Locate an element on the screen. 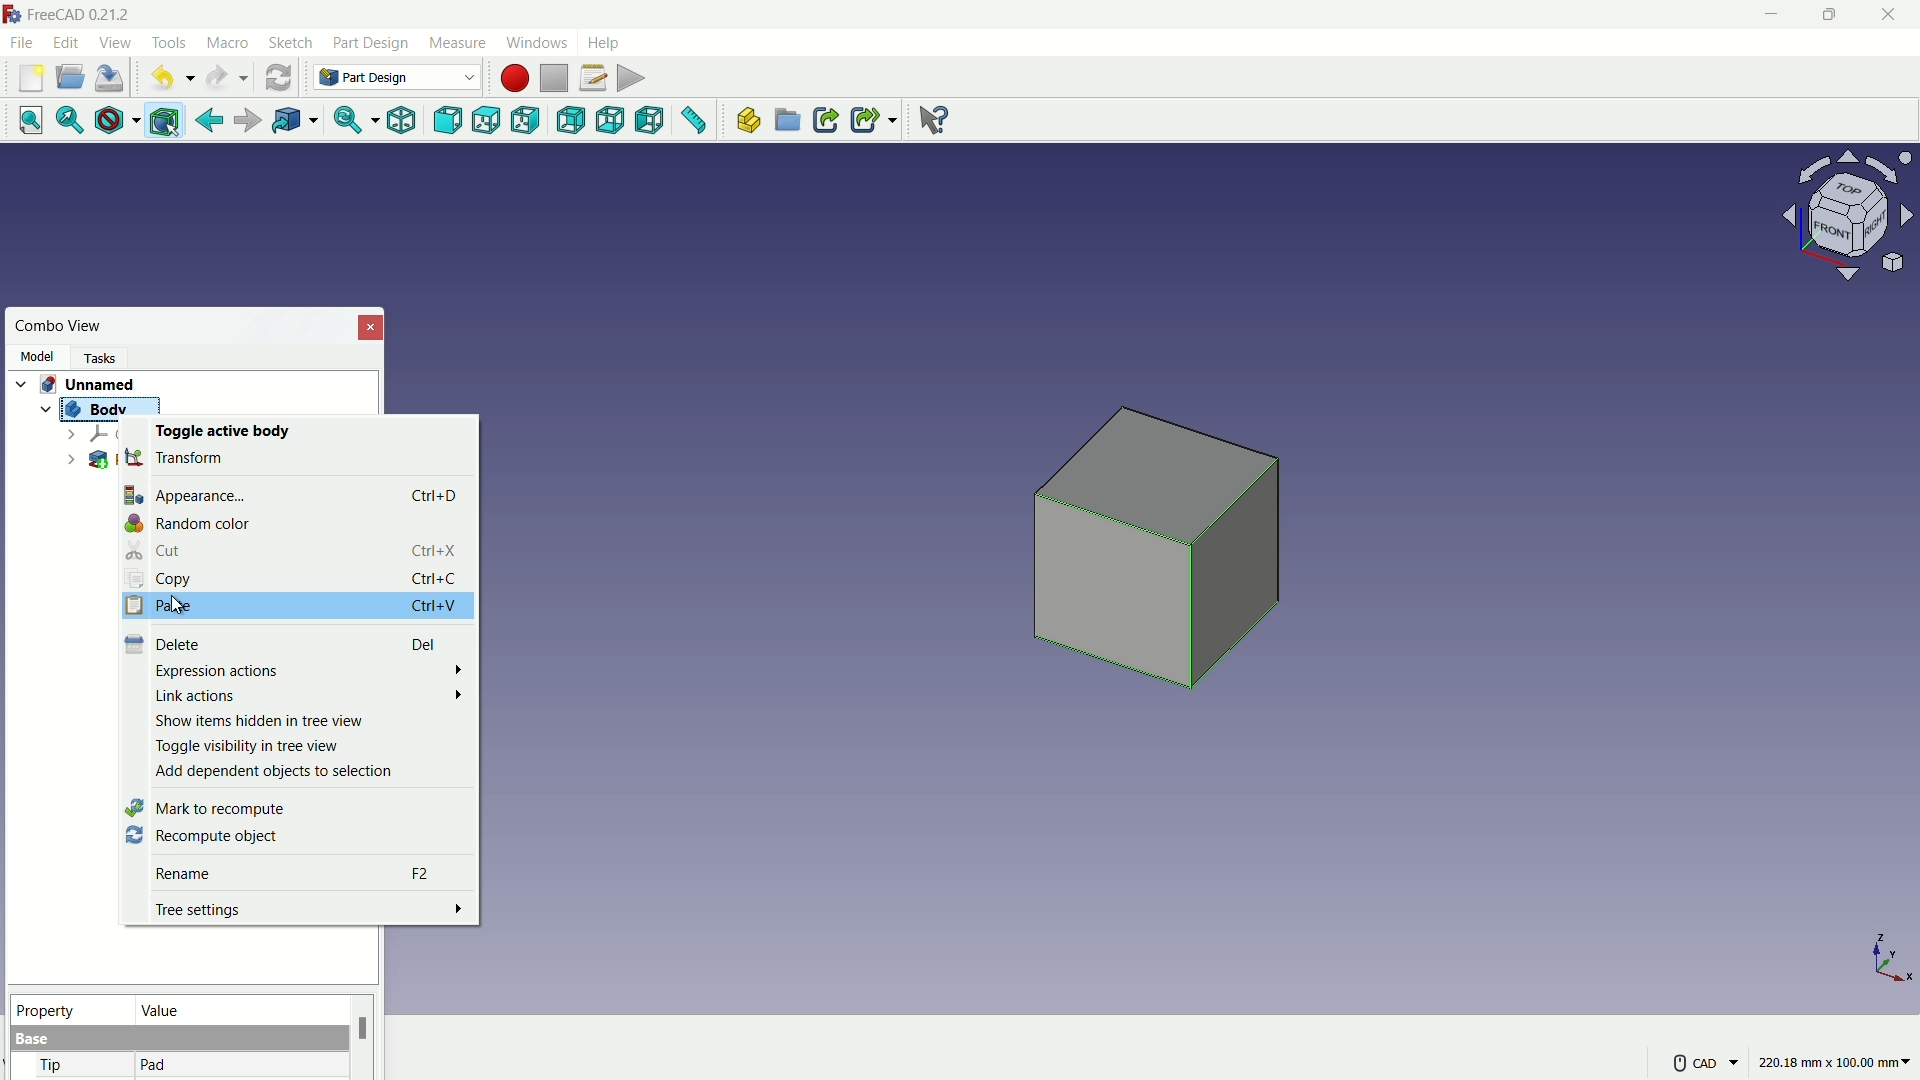 The width and height of the screenshot is (1920, 1080). draw style is located at coordinates (113, 121).